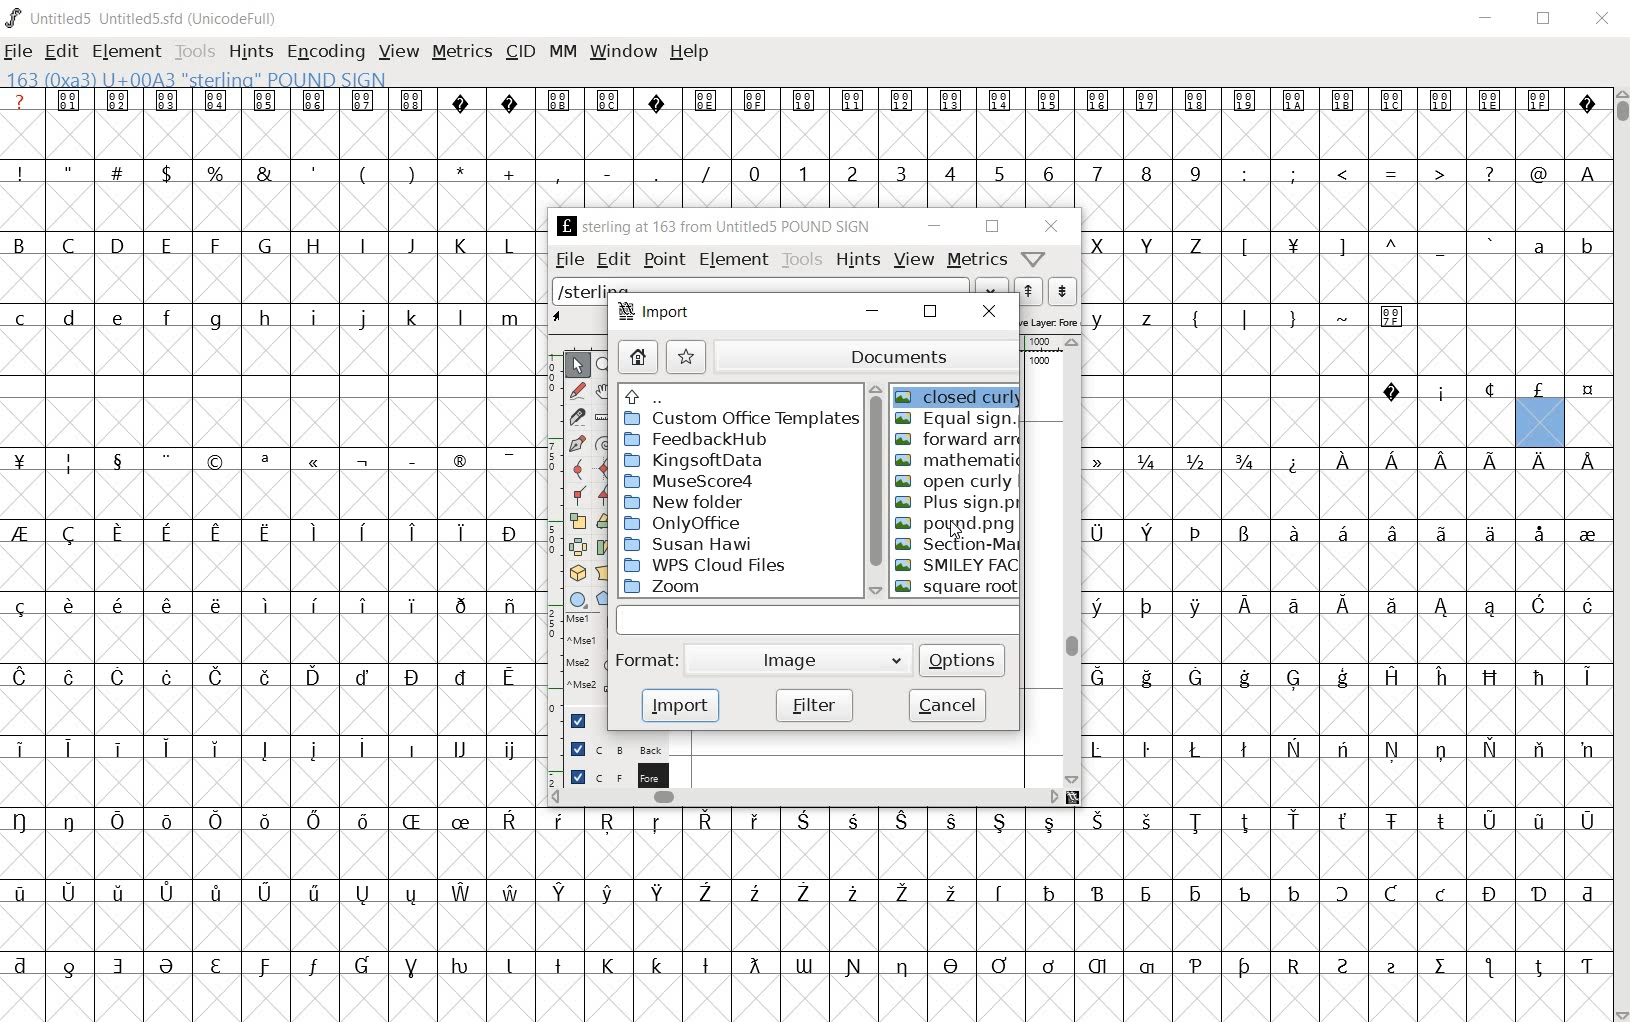  What do you see at coordinates (1243, 892) in the screenshot?
I see `Symbol` at bounding box center [1243, 892].